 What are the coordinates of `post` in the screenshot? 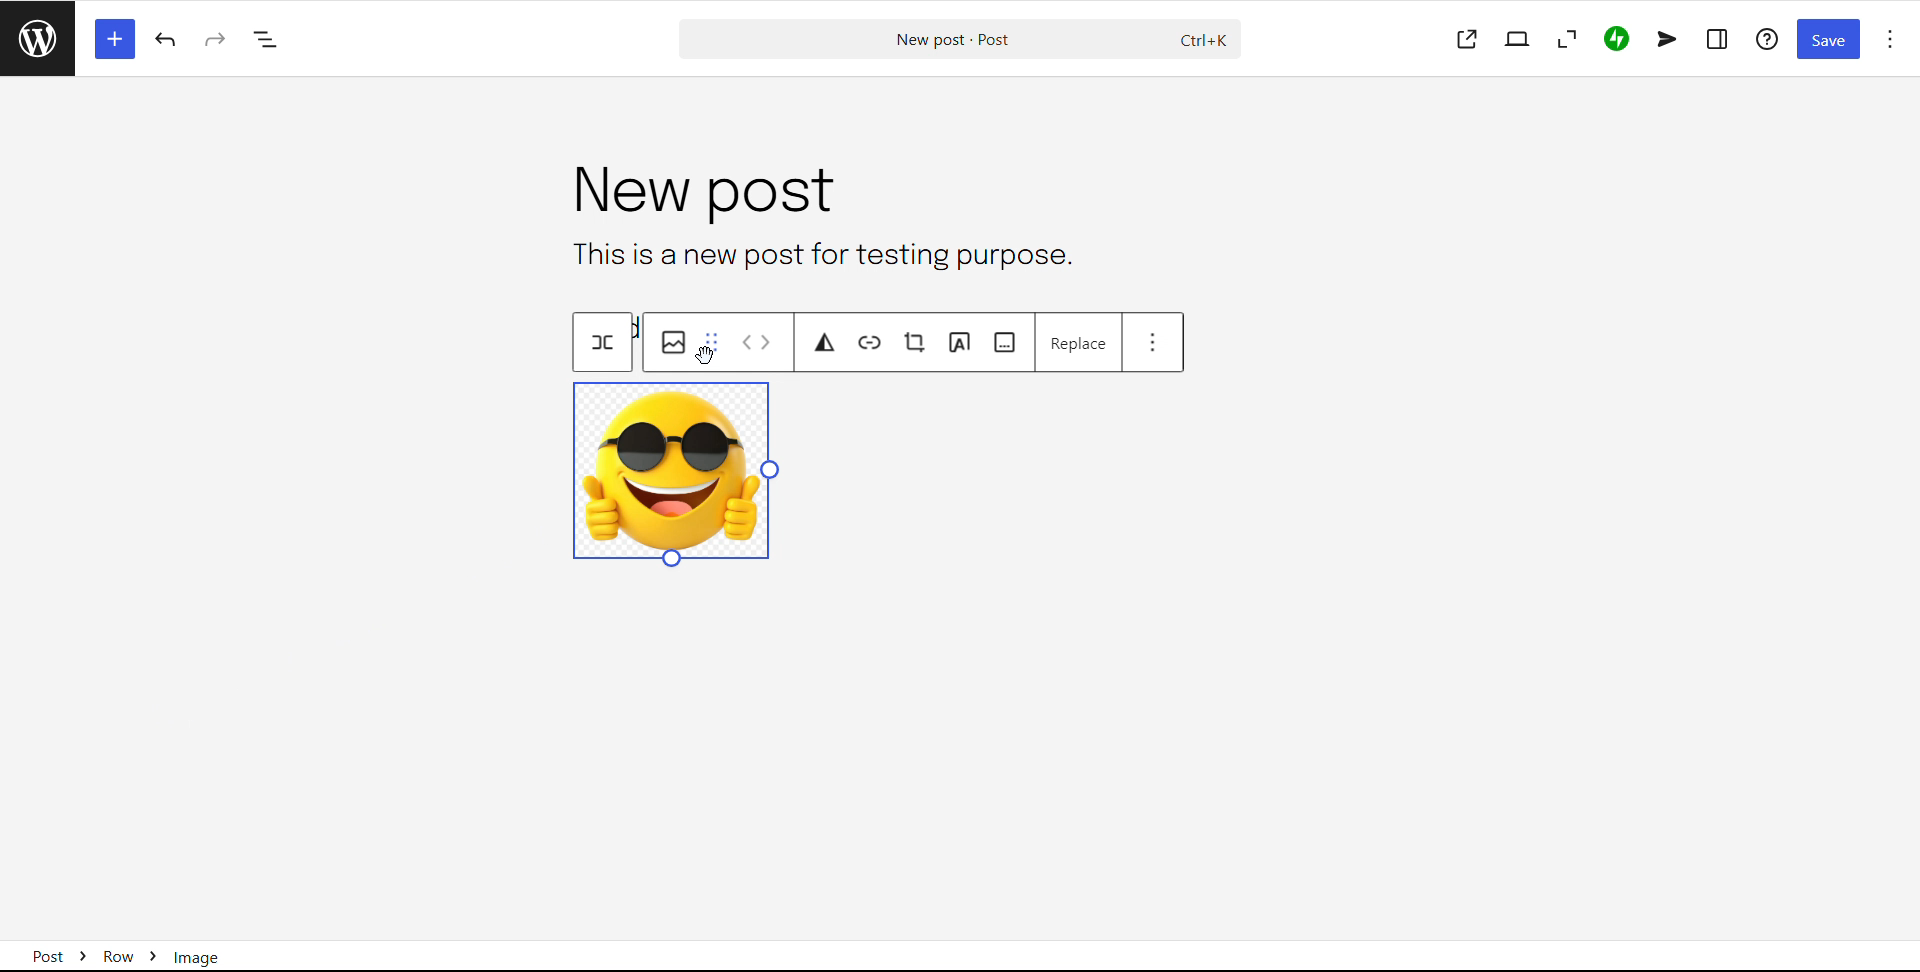 It's located at (698, 192).